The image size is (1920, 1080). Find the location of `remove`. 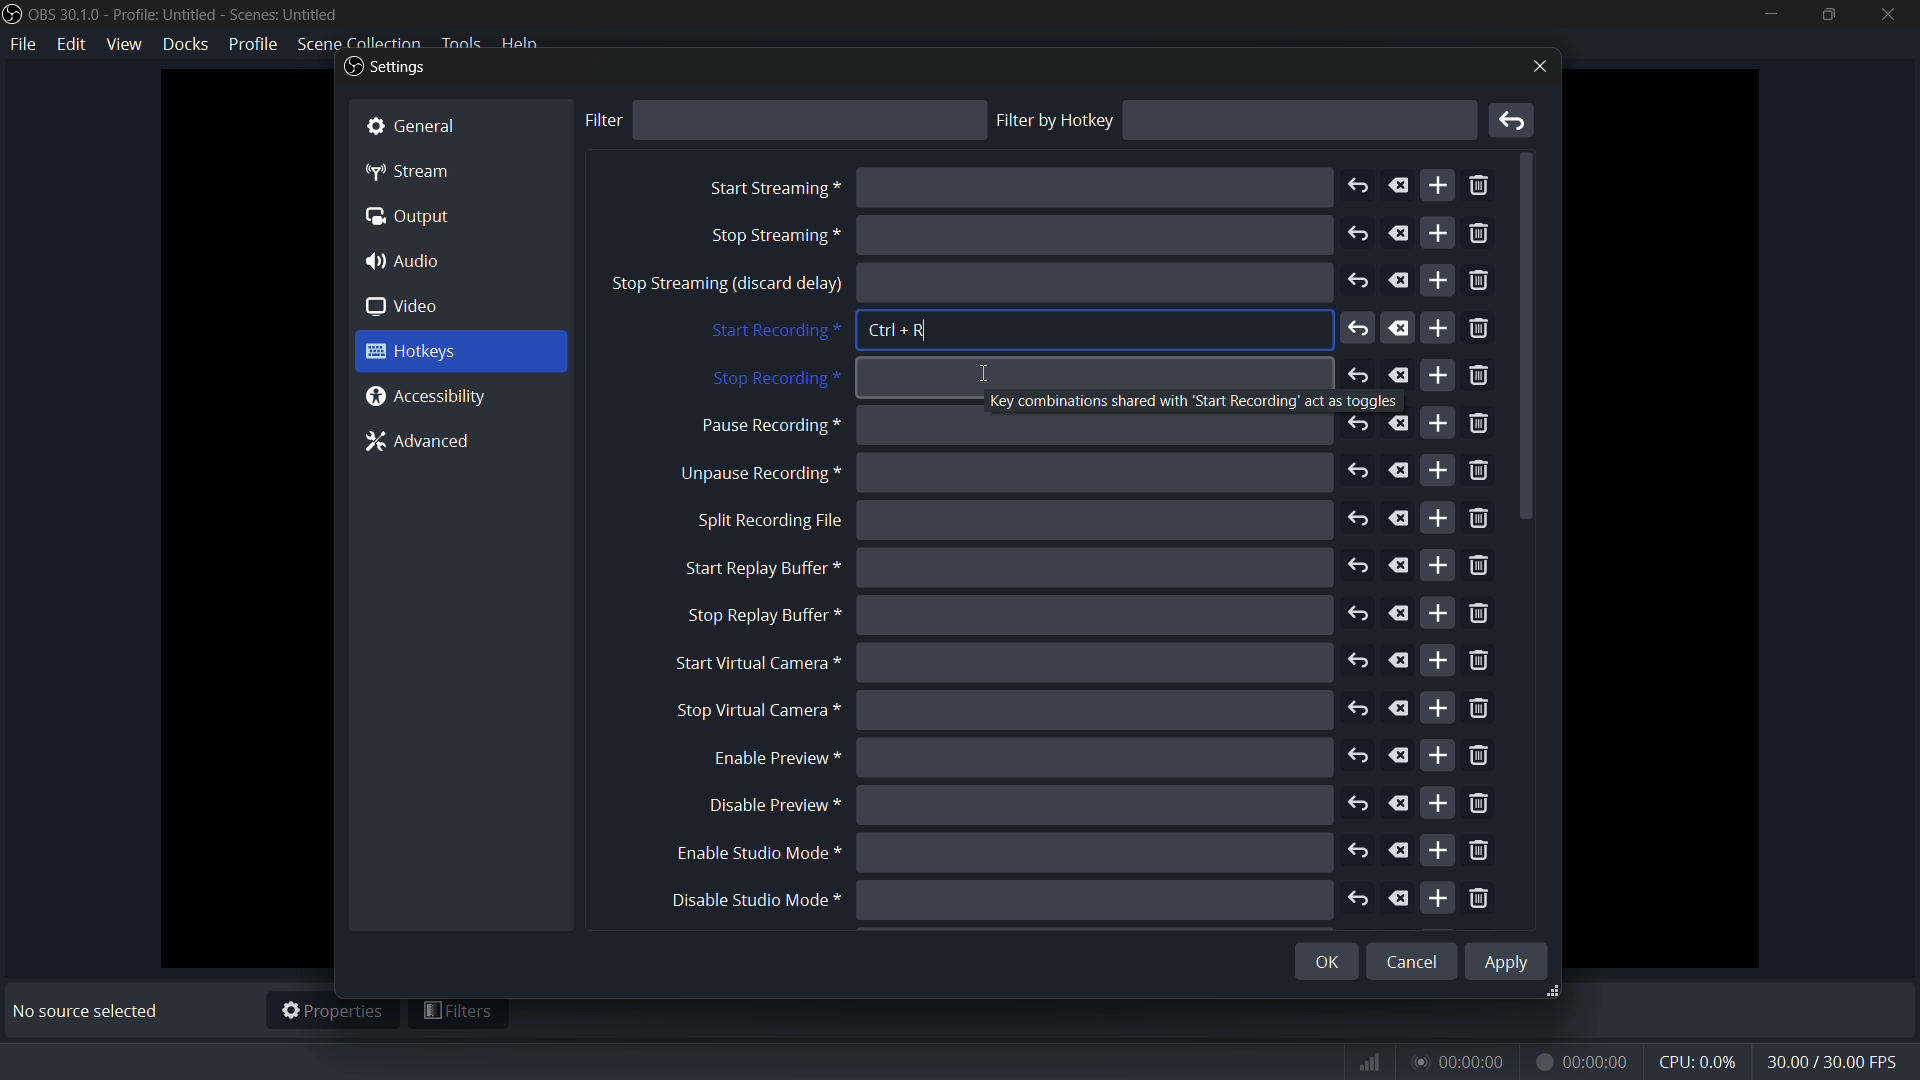

remove is located at coordinates (1483, 756).